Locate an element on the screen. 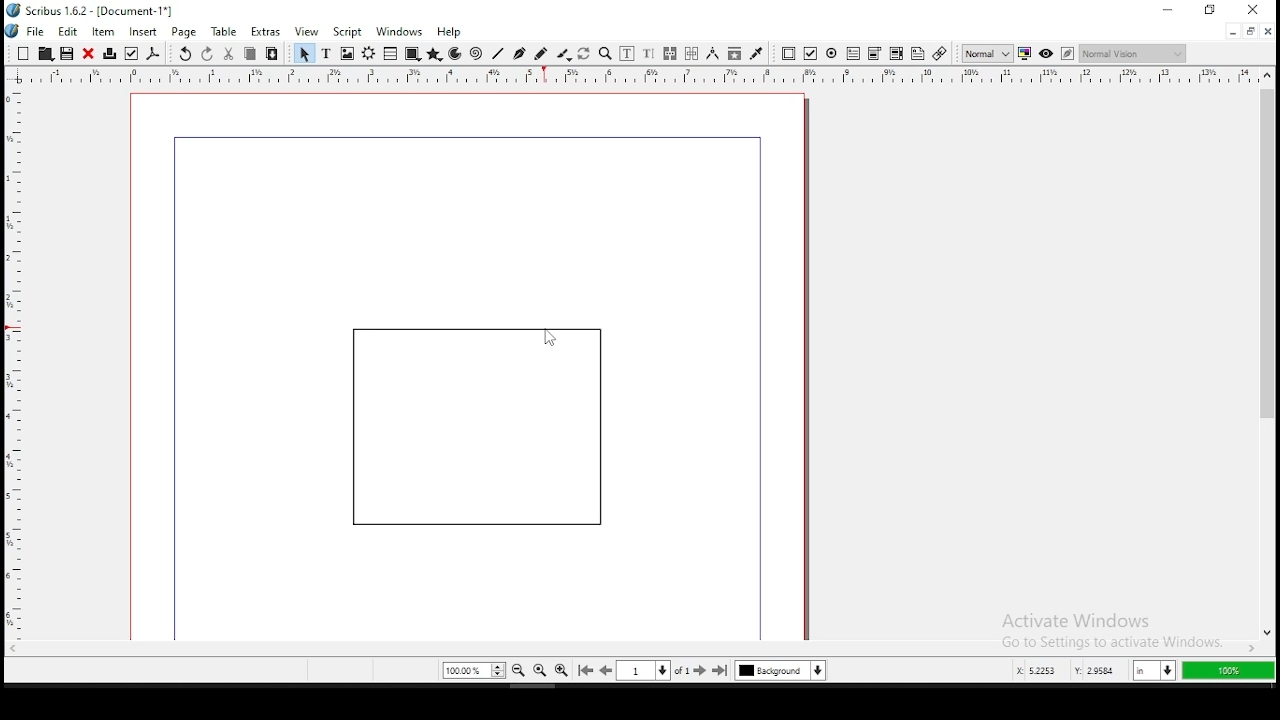 Image resolution: width=1280 pixels, height=720 pixels. pdf list box is located at coordinates (876, 55).